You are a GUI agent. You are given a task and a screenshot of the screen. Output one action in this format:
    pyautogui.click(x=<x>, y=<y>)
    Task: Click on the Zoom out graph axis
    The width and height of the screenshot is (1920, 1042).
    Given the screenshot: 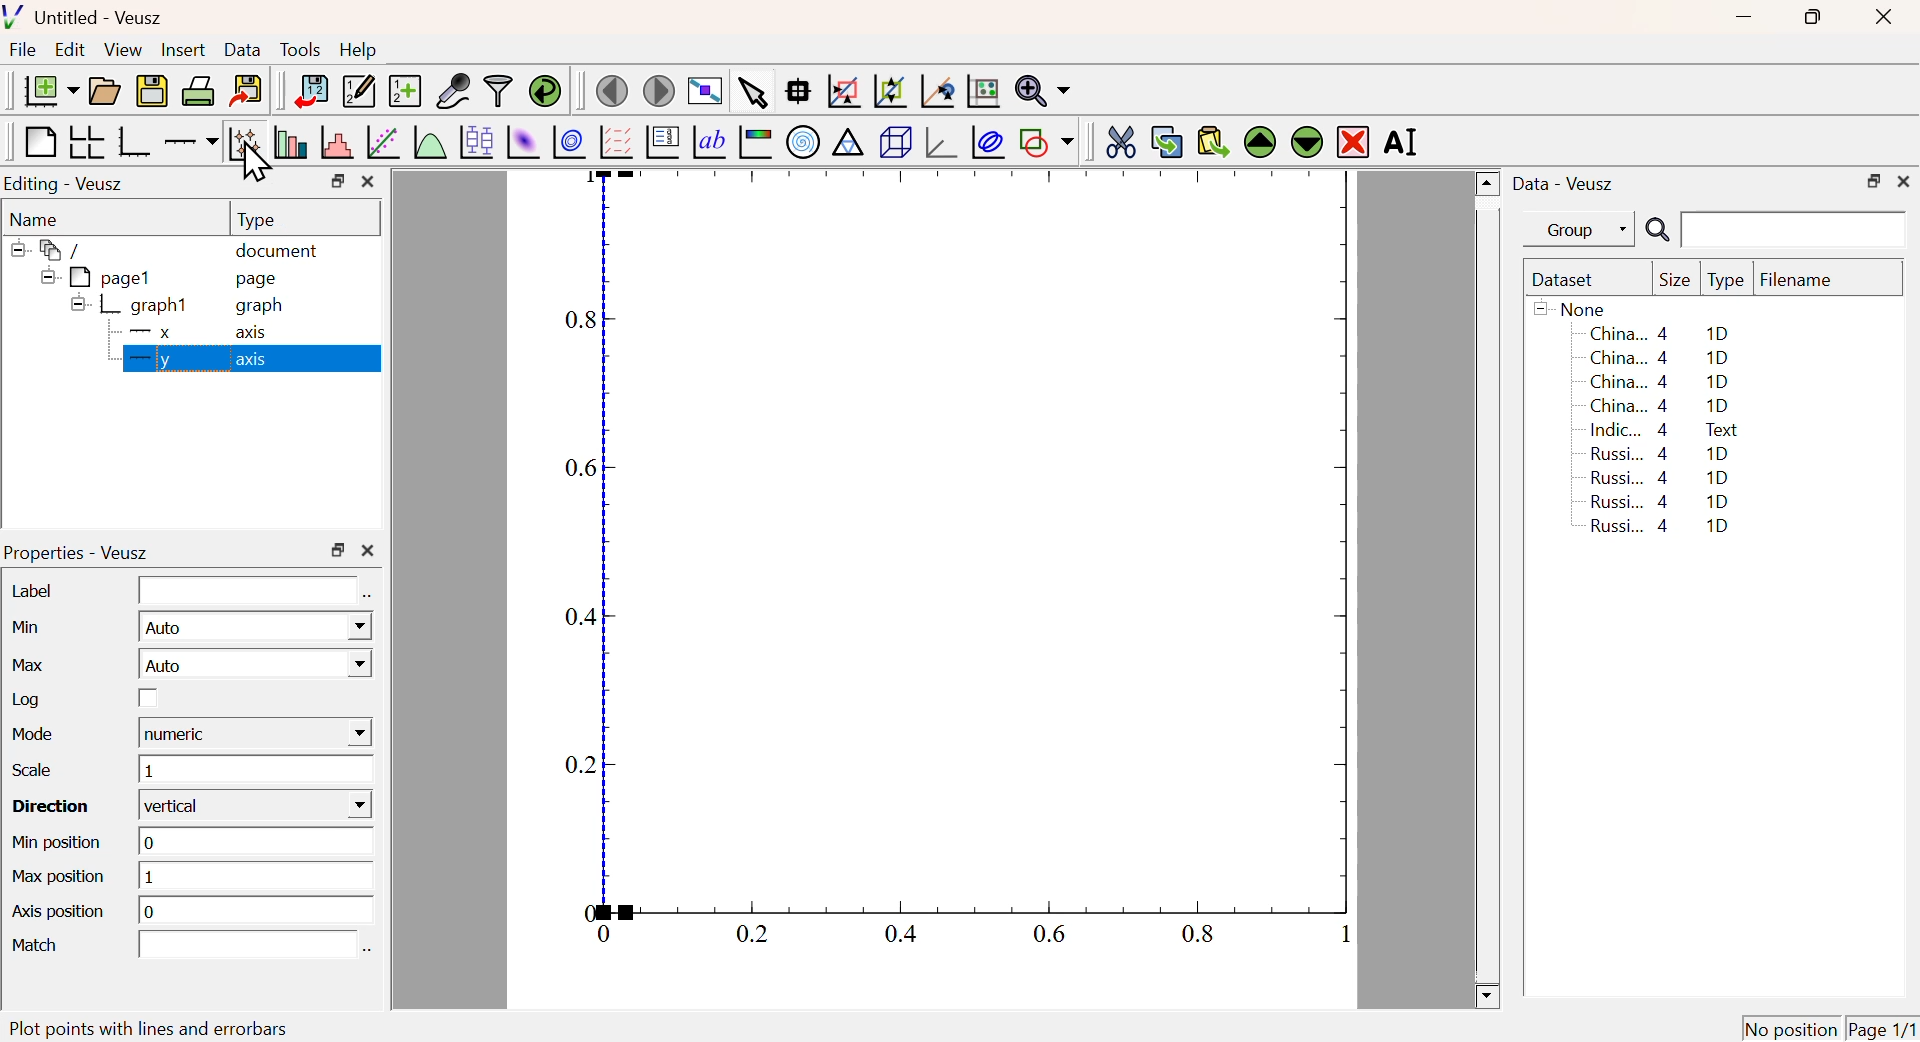 What is the action you would take?
    pyautogui.click(x=889, y=89)
    